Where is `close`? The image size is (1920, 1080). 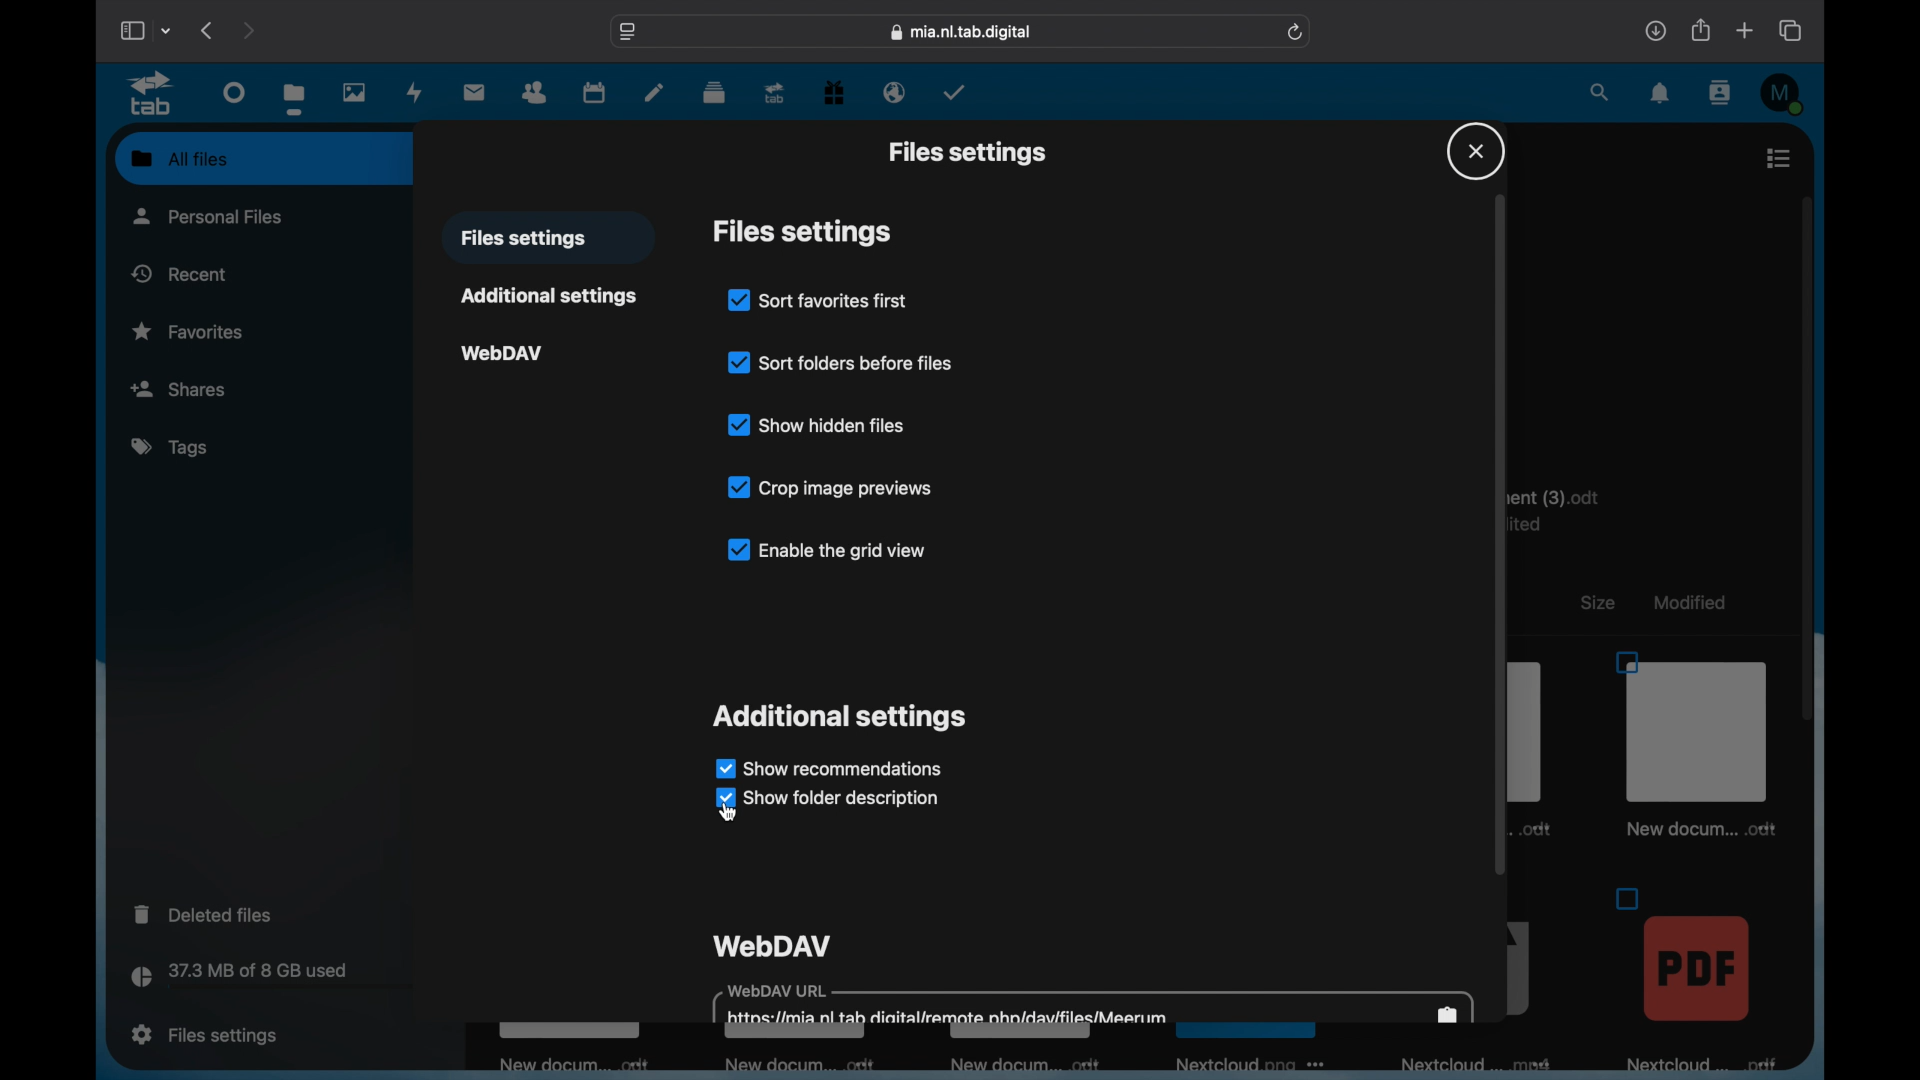 close is located at coordinates (1476, 151).